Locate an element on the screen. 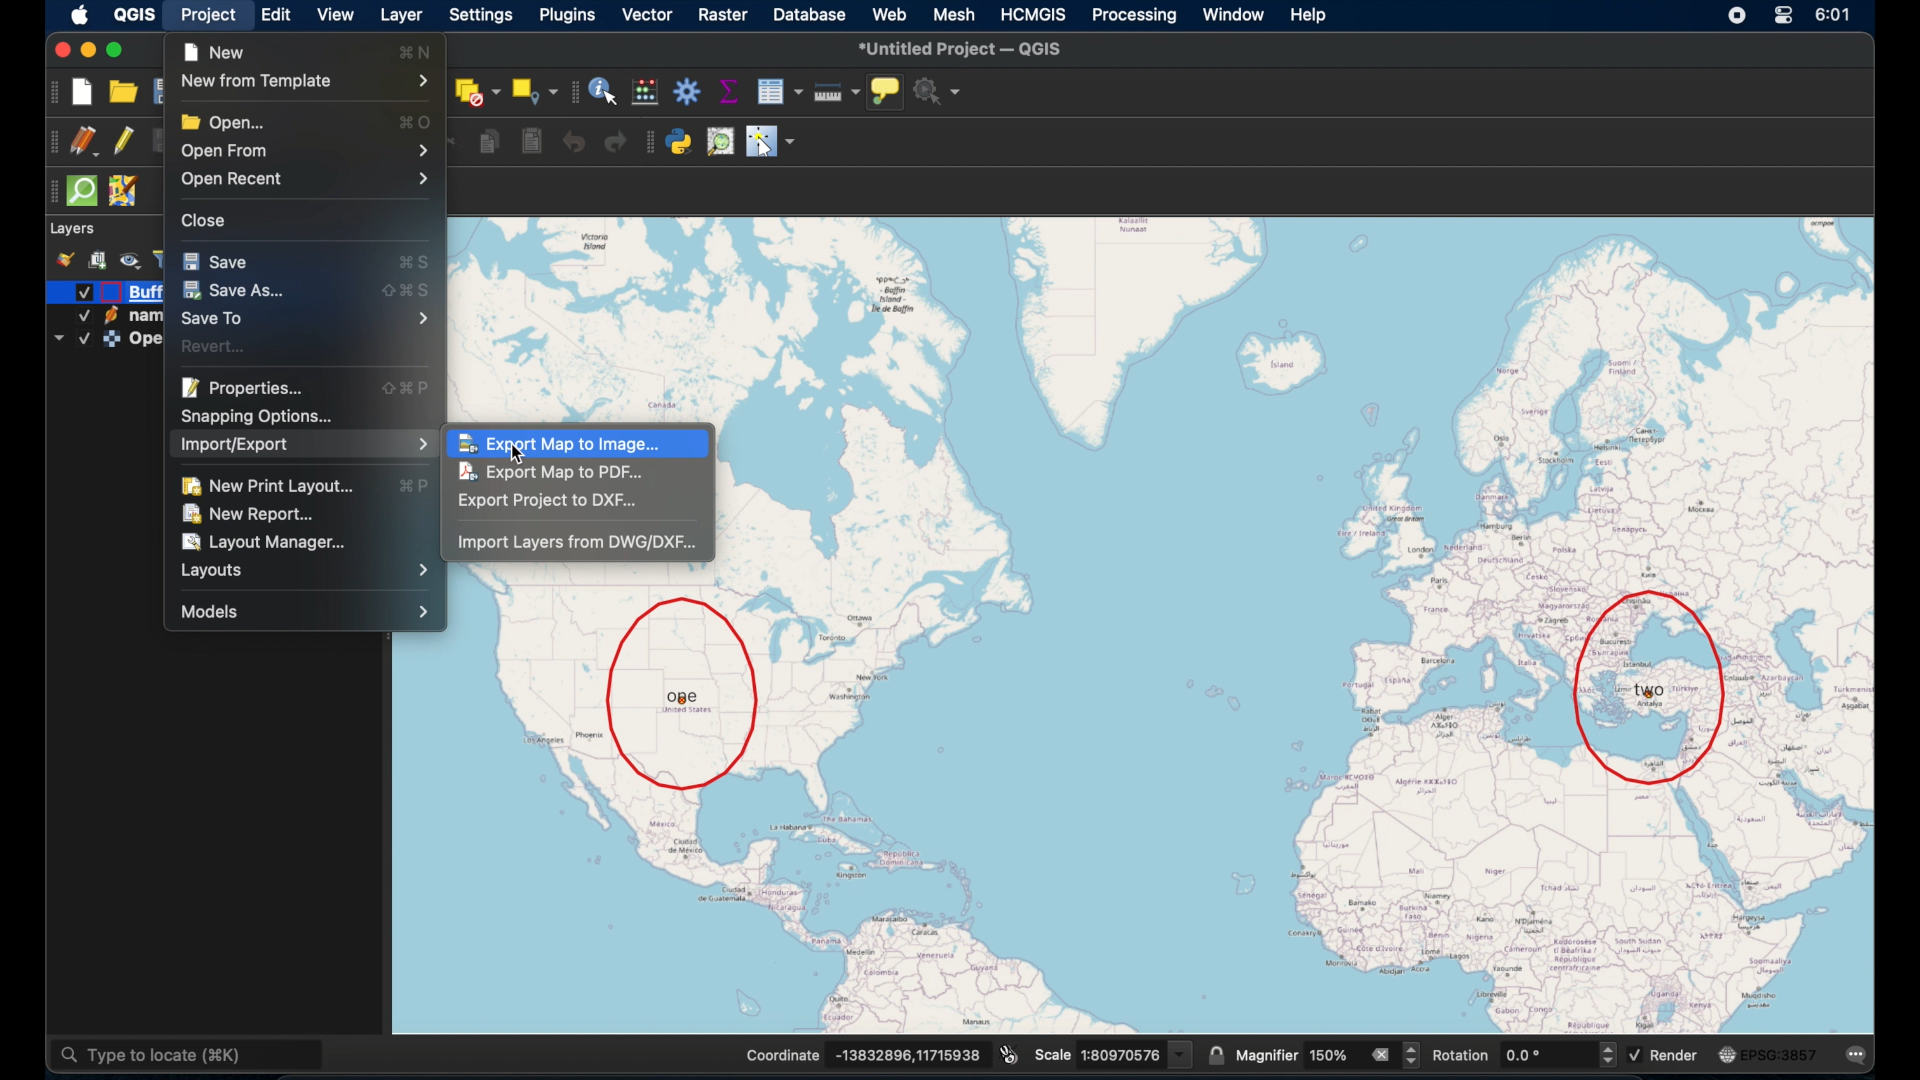  Checked checkbox is located at coordinates (1636, 1055).